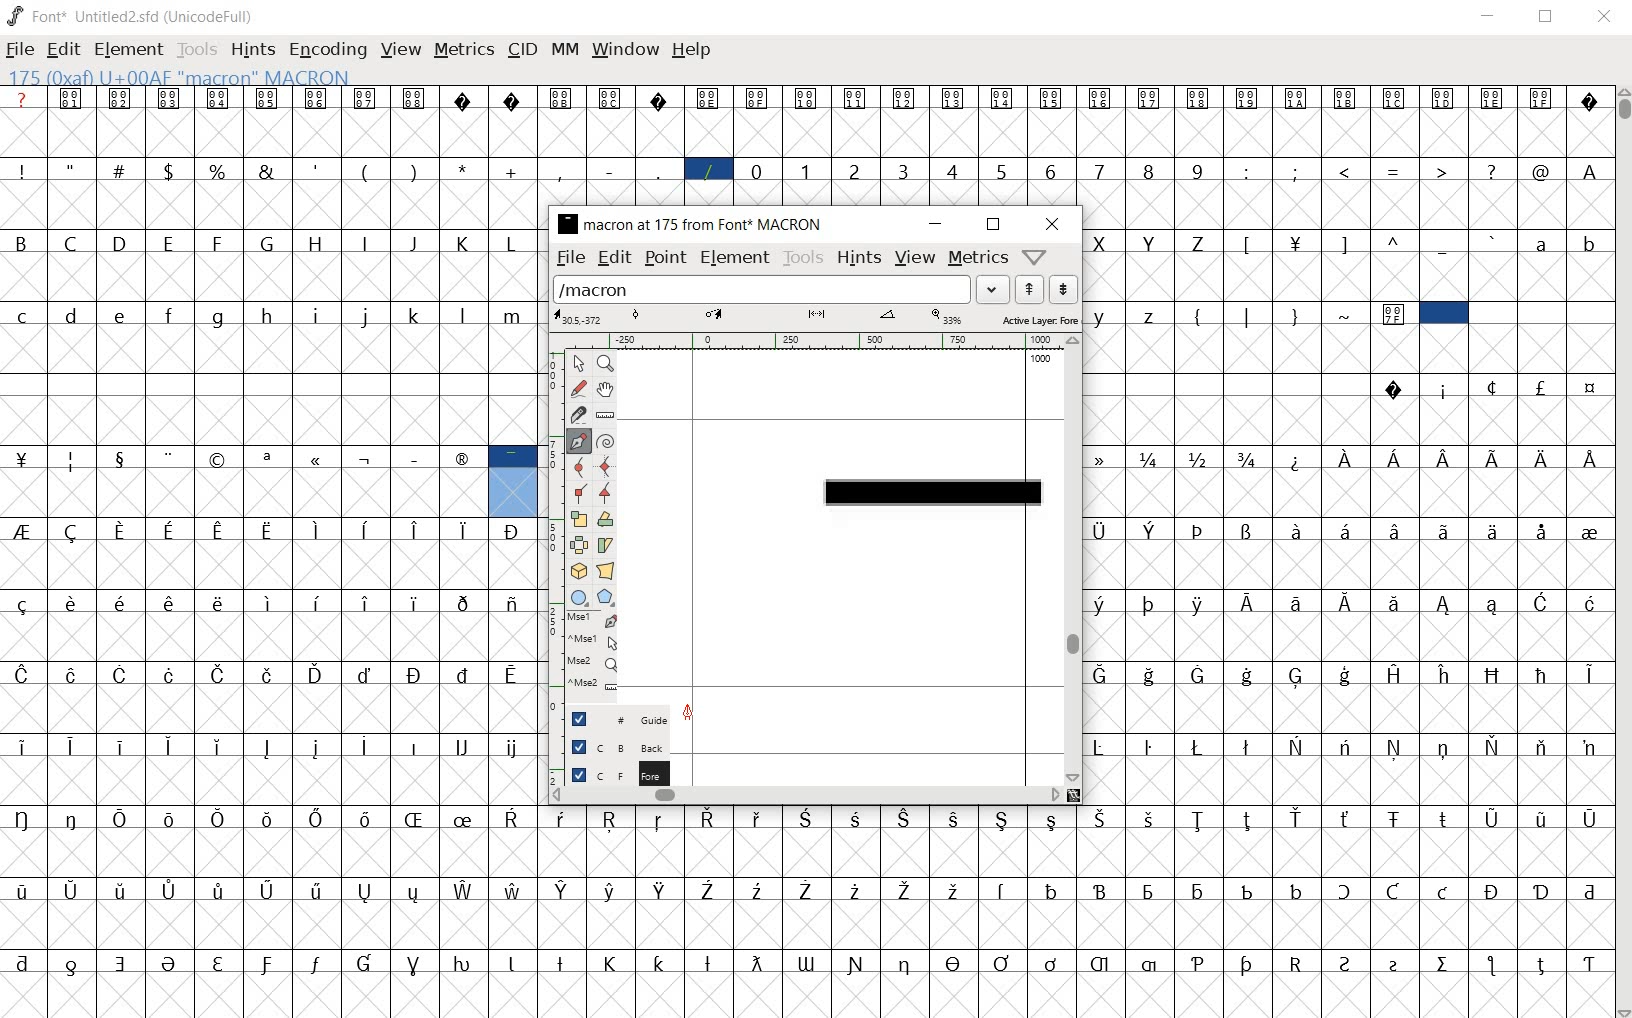 This screenshot has height=1018, width=1632. Describe the element at coordinates (1492, 604) in the screenshot. I see `Symbol` at that location.